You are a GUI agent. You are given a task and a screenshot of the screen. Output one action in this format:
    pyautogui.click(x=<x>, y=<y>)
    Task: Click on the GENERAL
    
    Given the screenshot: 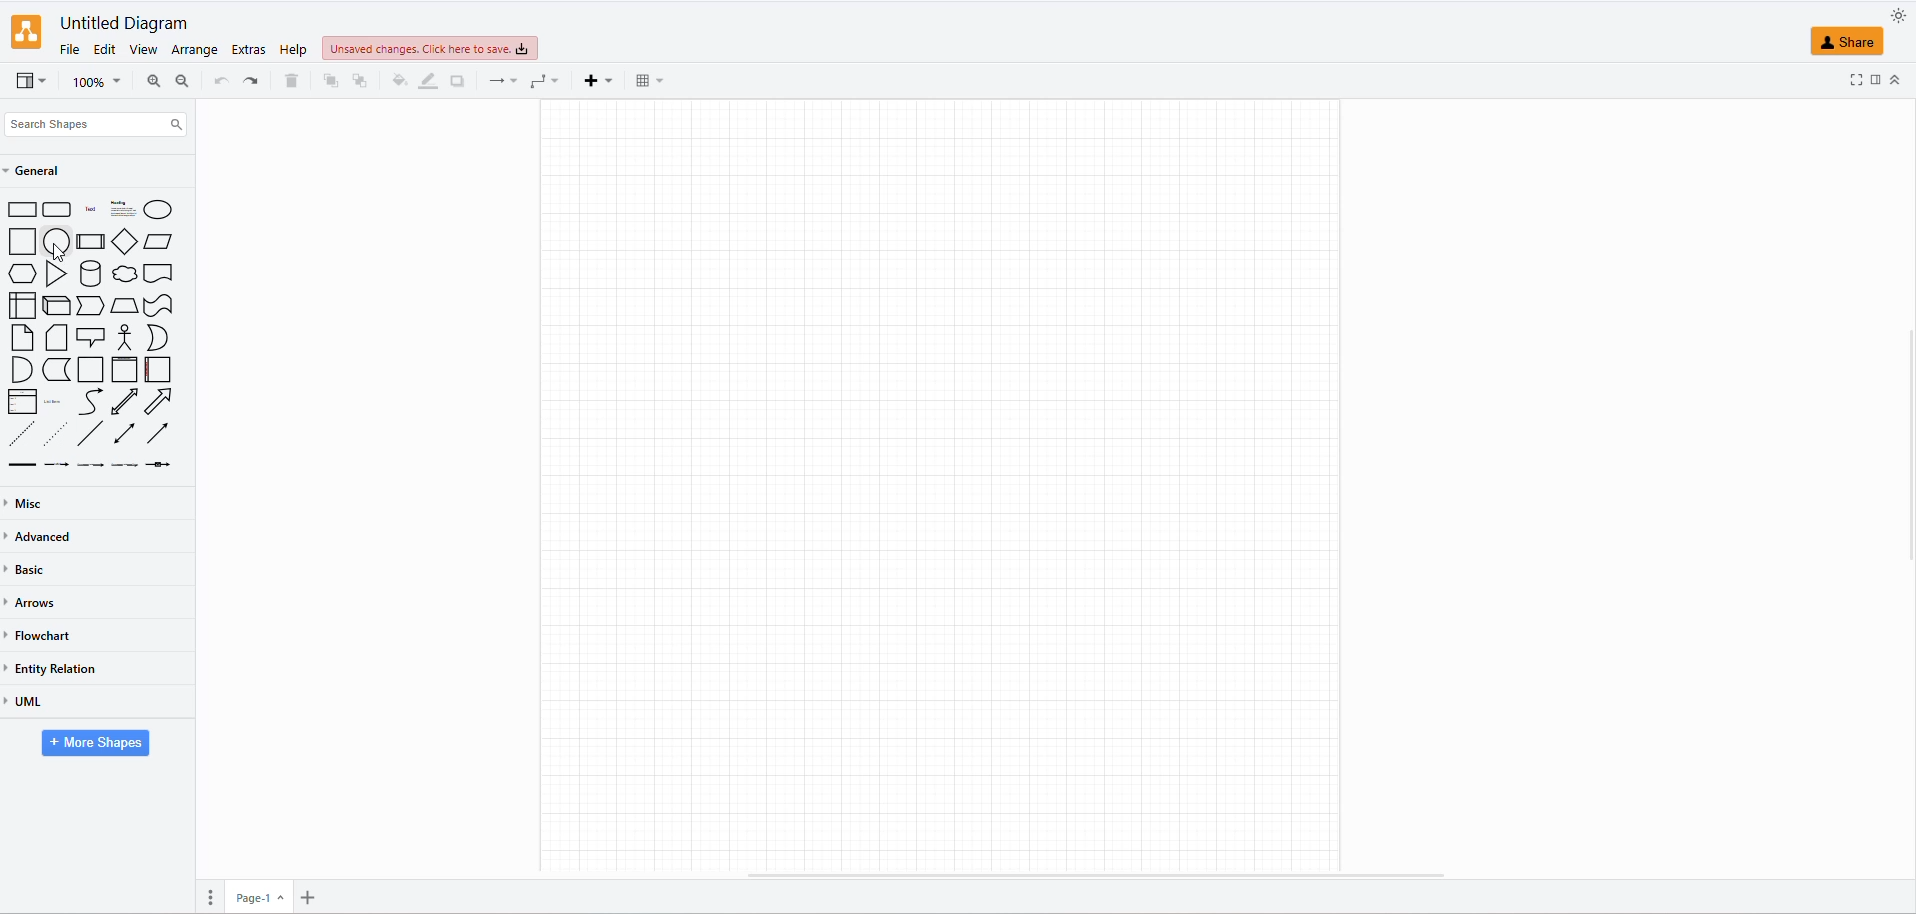 What is the action you would take?
    pyautogui.click(x=38, y=171)
    